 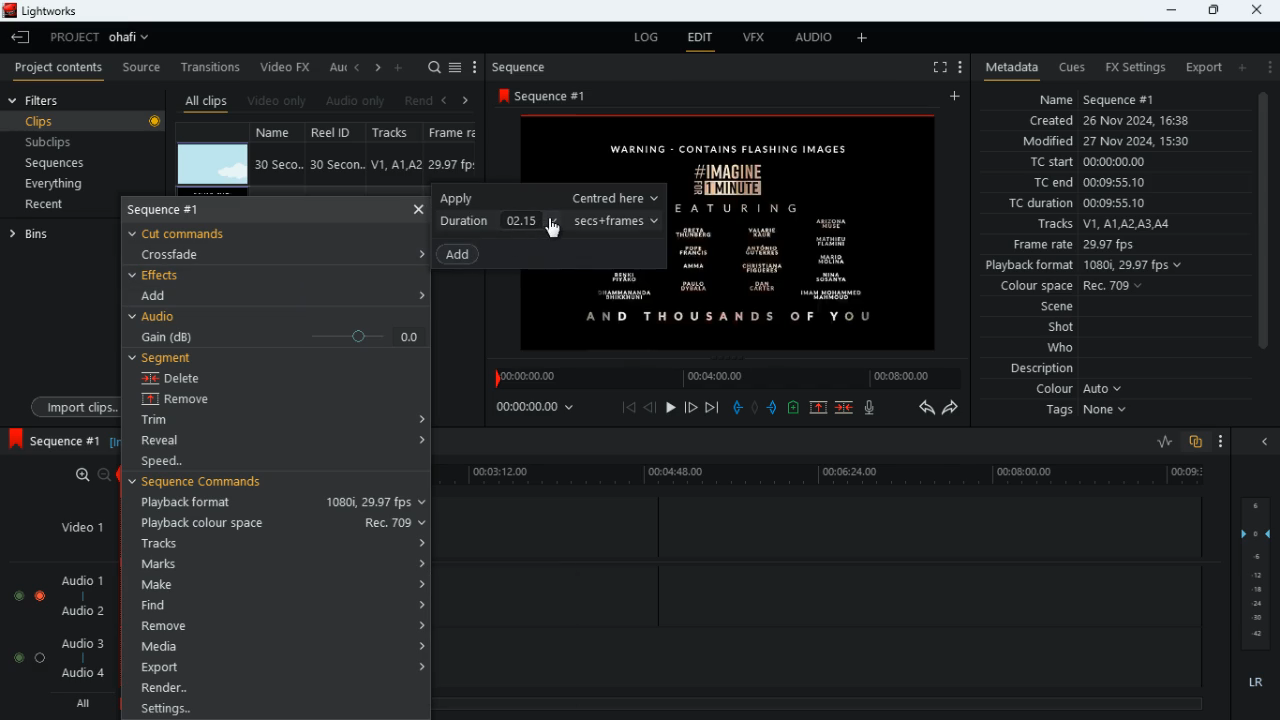 What do you see at coordinates (53, 440) in the screenshot?
I see `sequence` at bounding box center [53, 440].